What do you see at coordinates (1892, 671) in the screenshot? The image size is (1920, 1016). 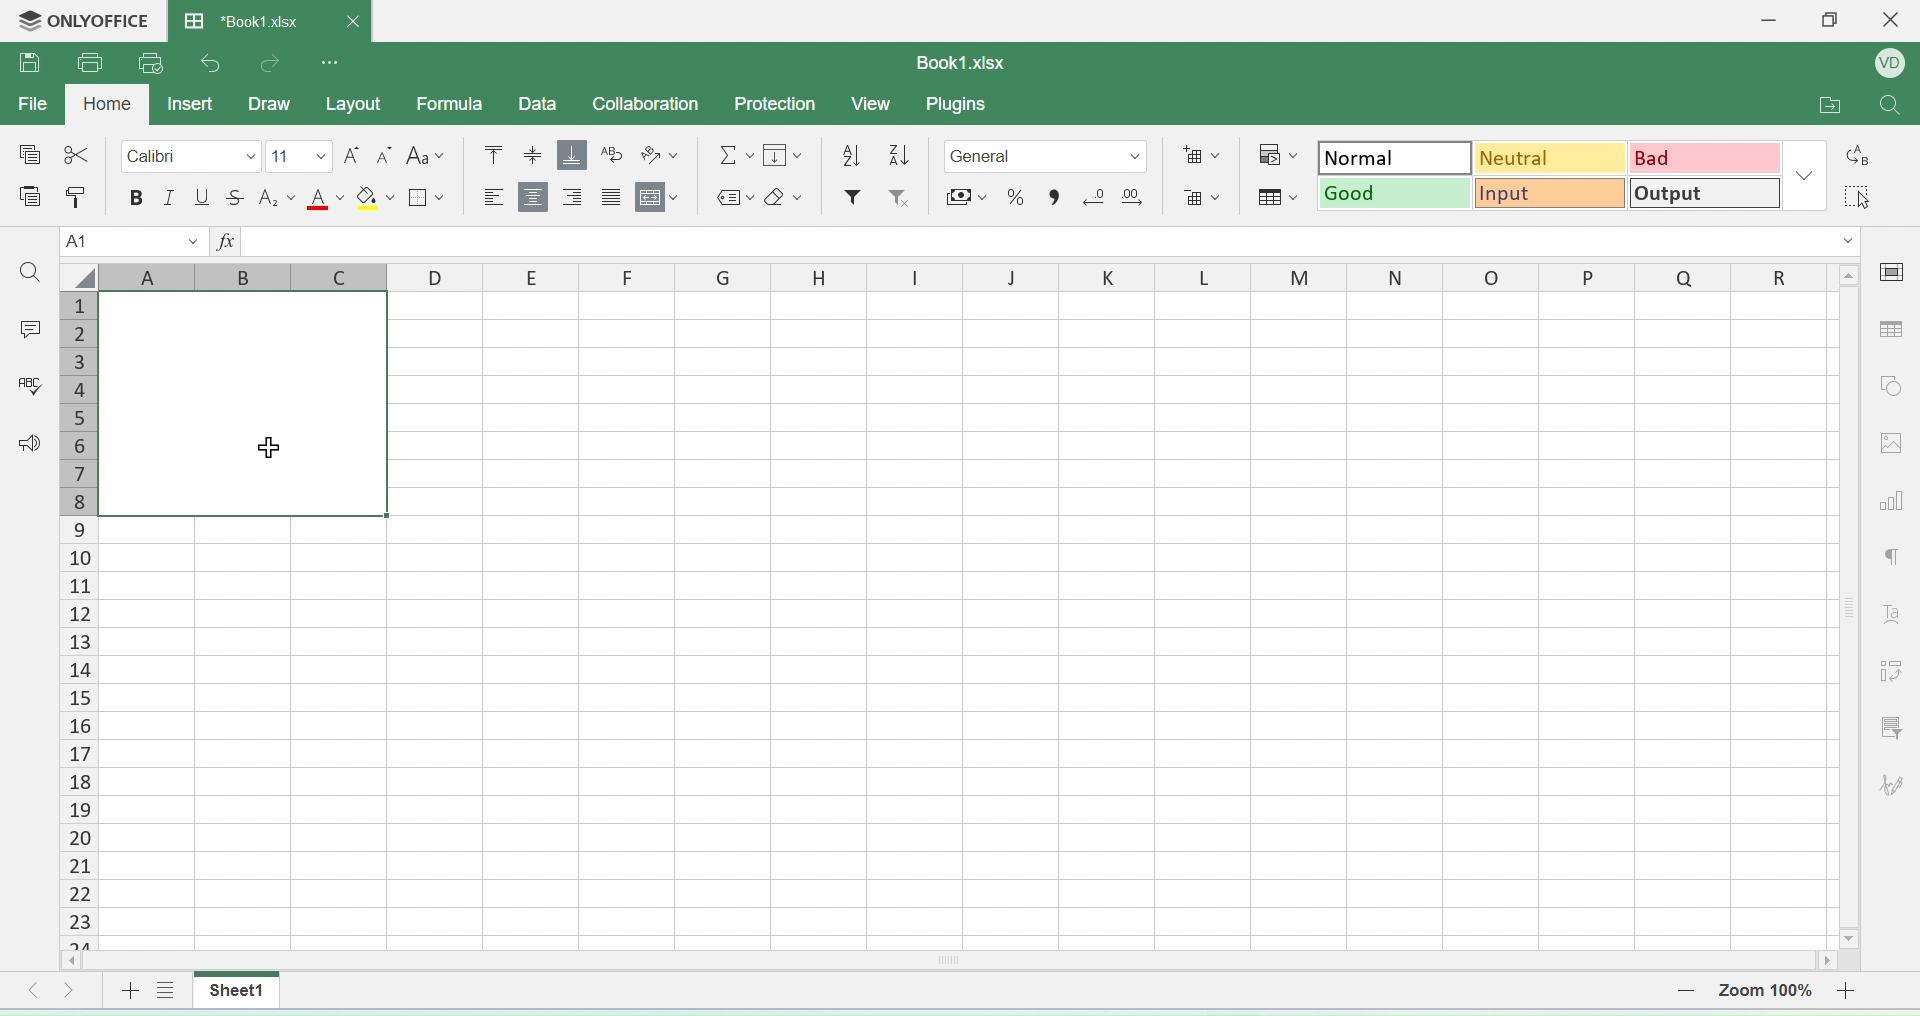 I see `adjust cells` at bounding box center [1892, 671].